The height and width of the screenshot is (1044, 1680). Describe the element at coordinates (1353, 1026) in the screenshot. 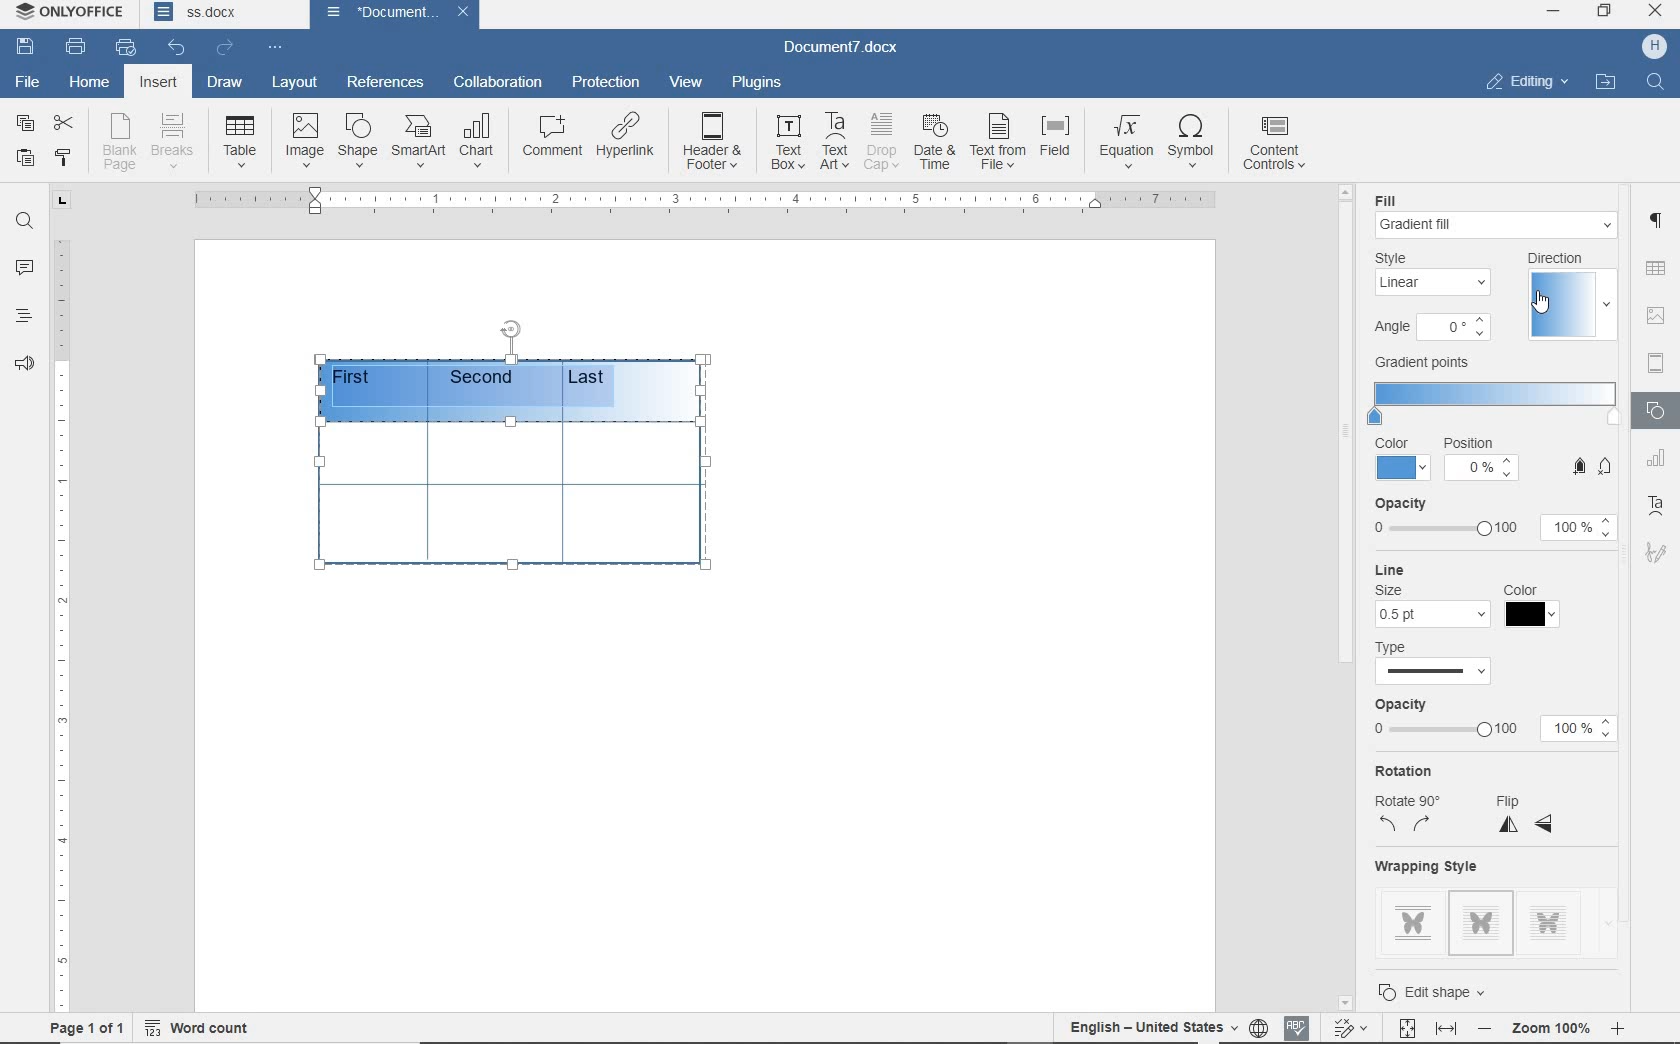

I see `track changes` at that location.